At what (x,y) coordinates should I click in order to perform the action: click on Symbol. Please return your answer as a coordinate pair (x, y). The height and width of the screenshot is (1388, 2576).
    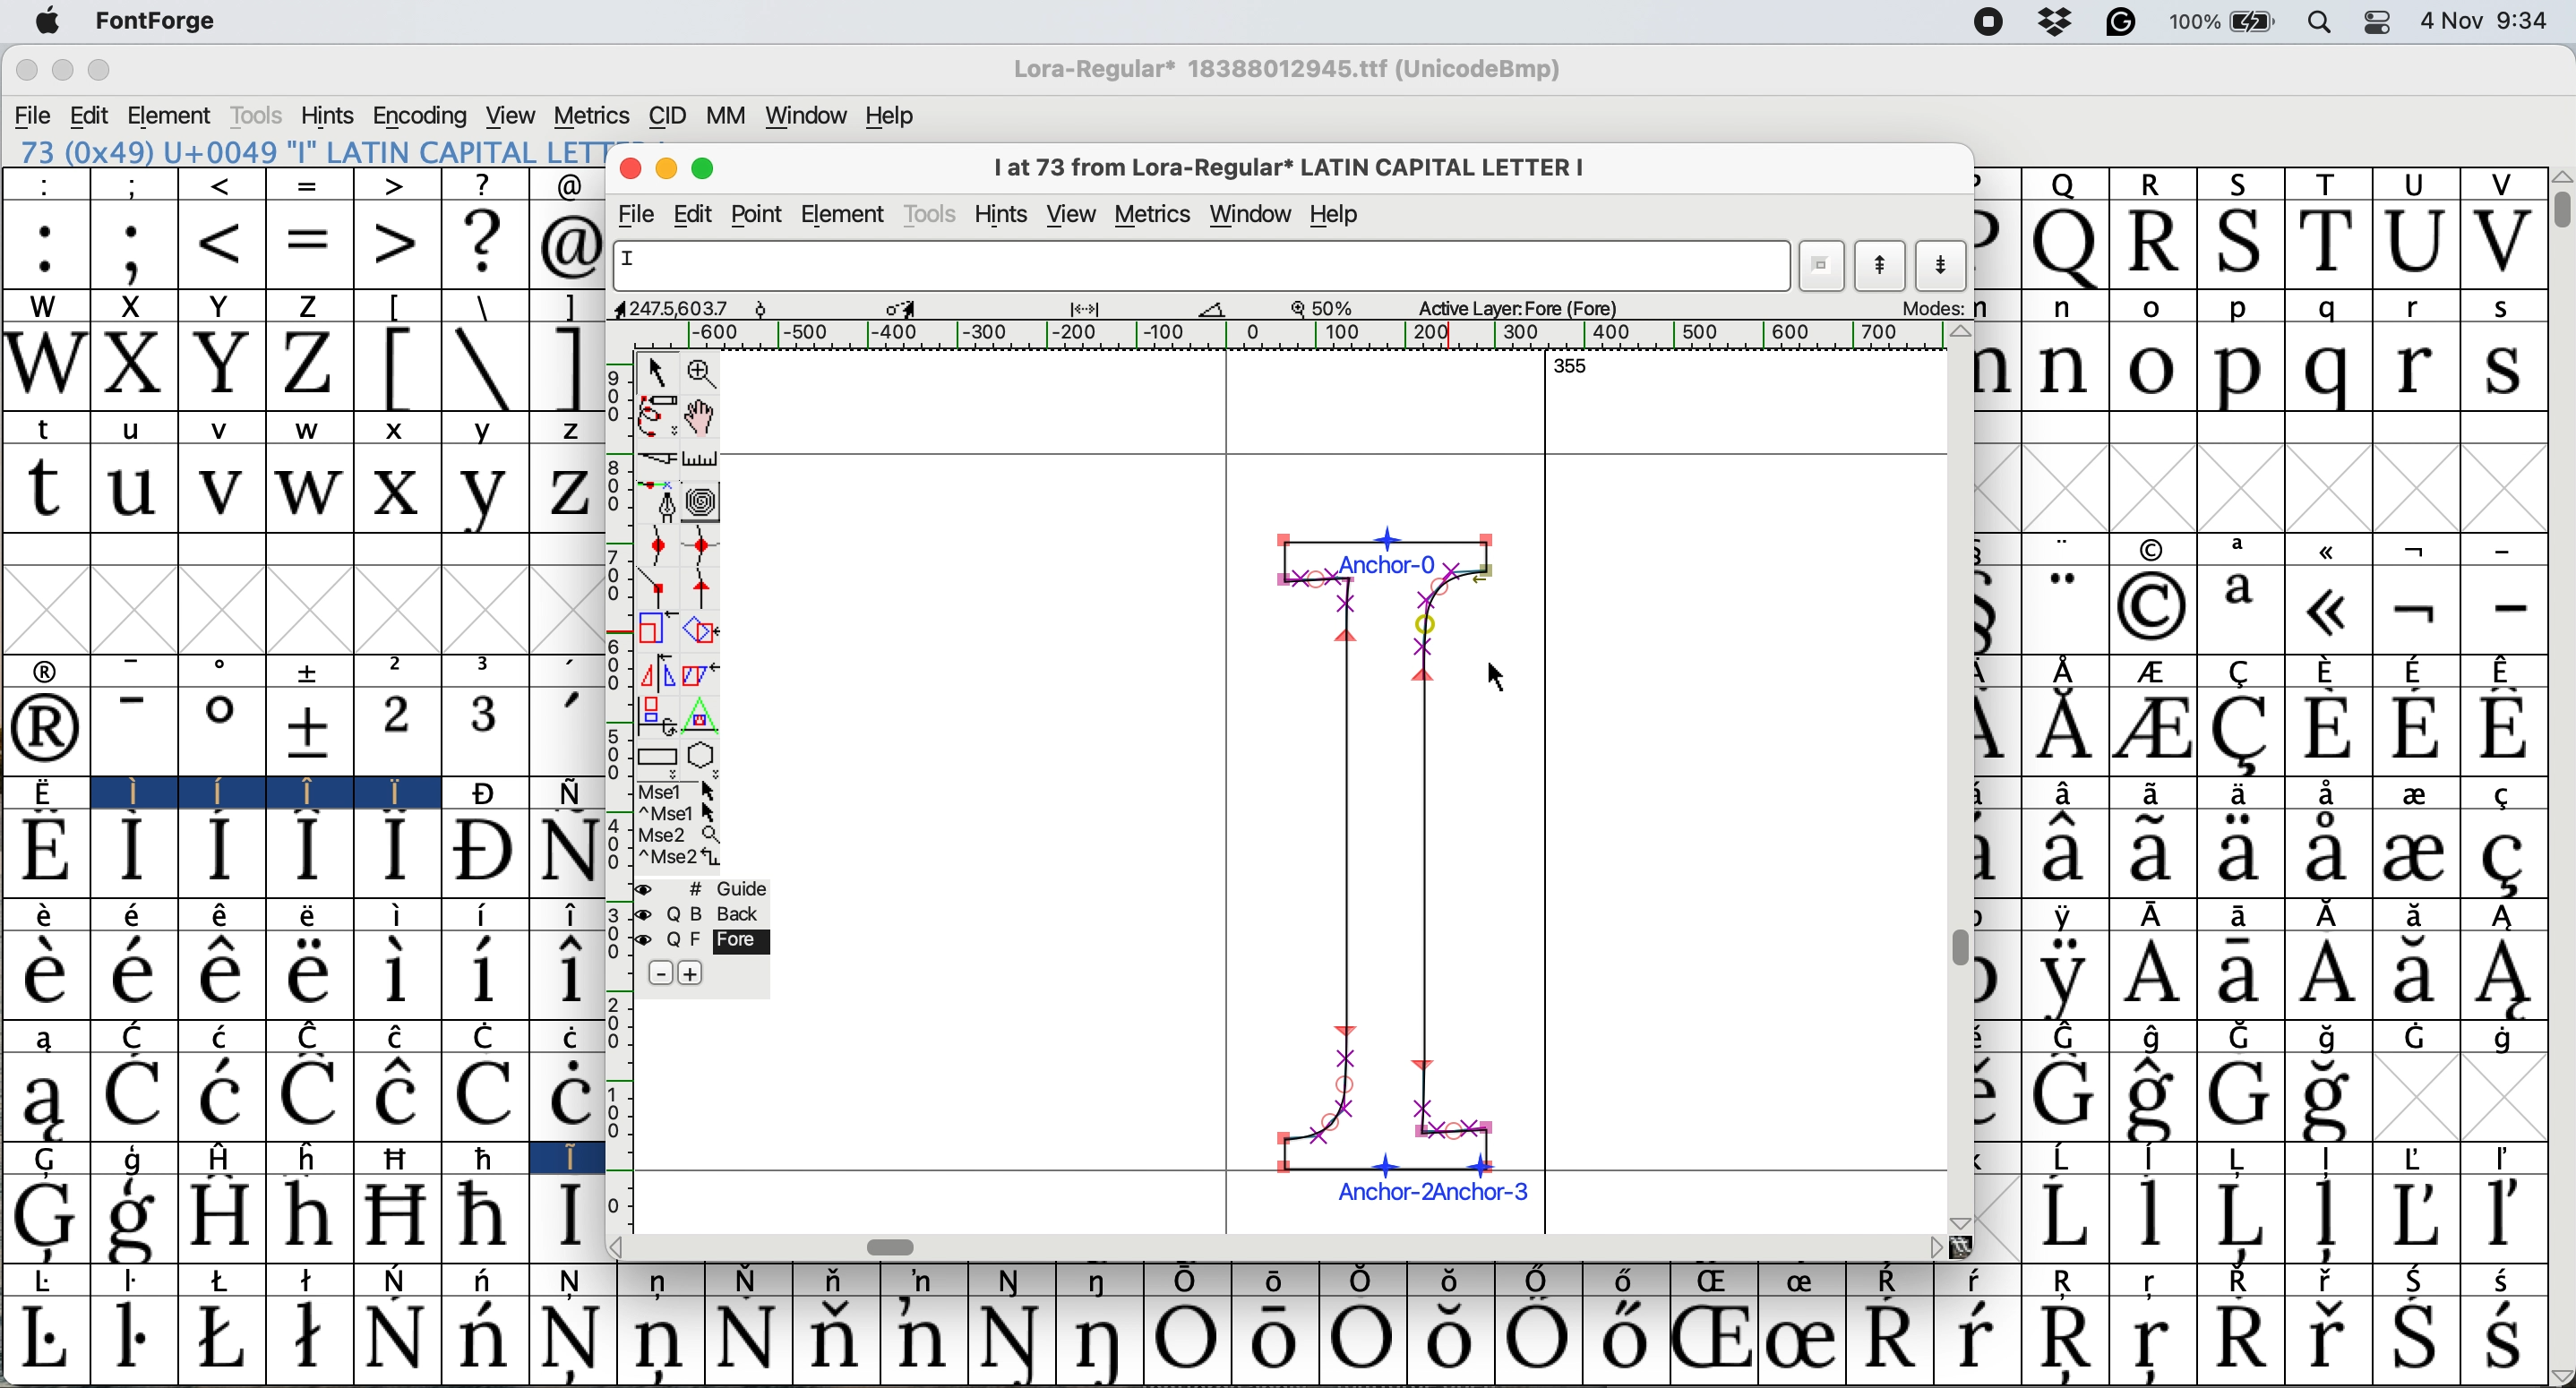
    Looking at the image, I should click on (310, 1341).